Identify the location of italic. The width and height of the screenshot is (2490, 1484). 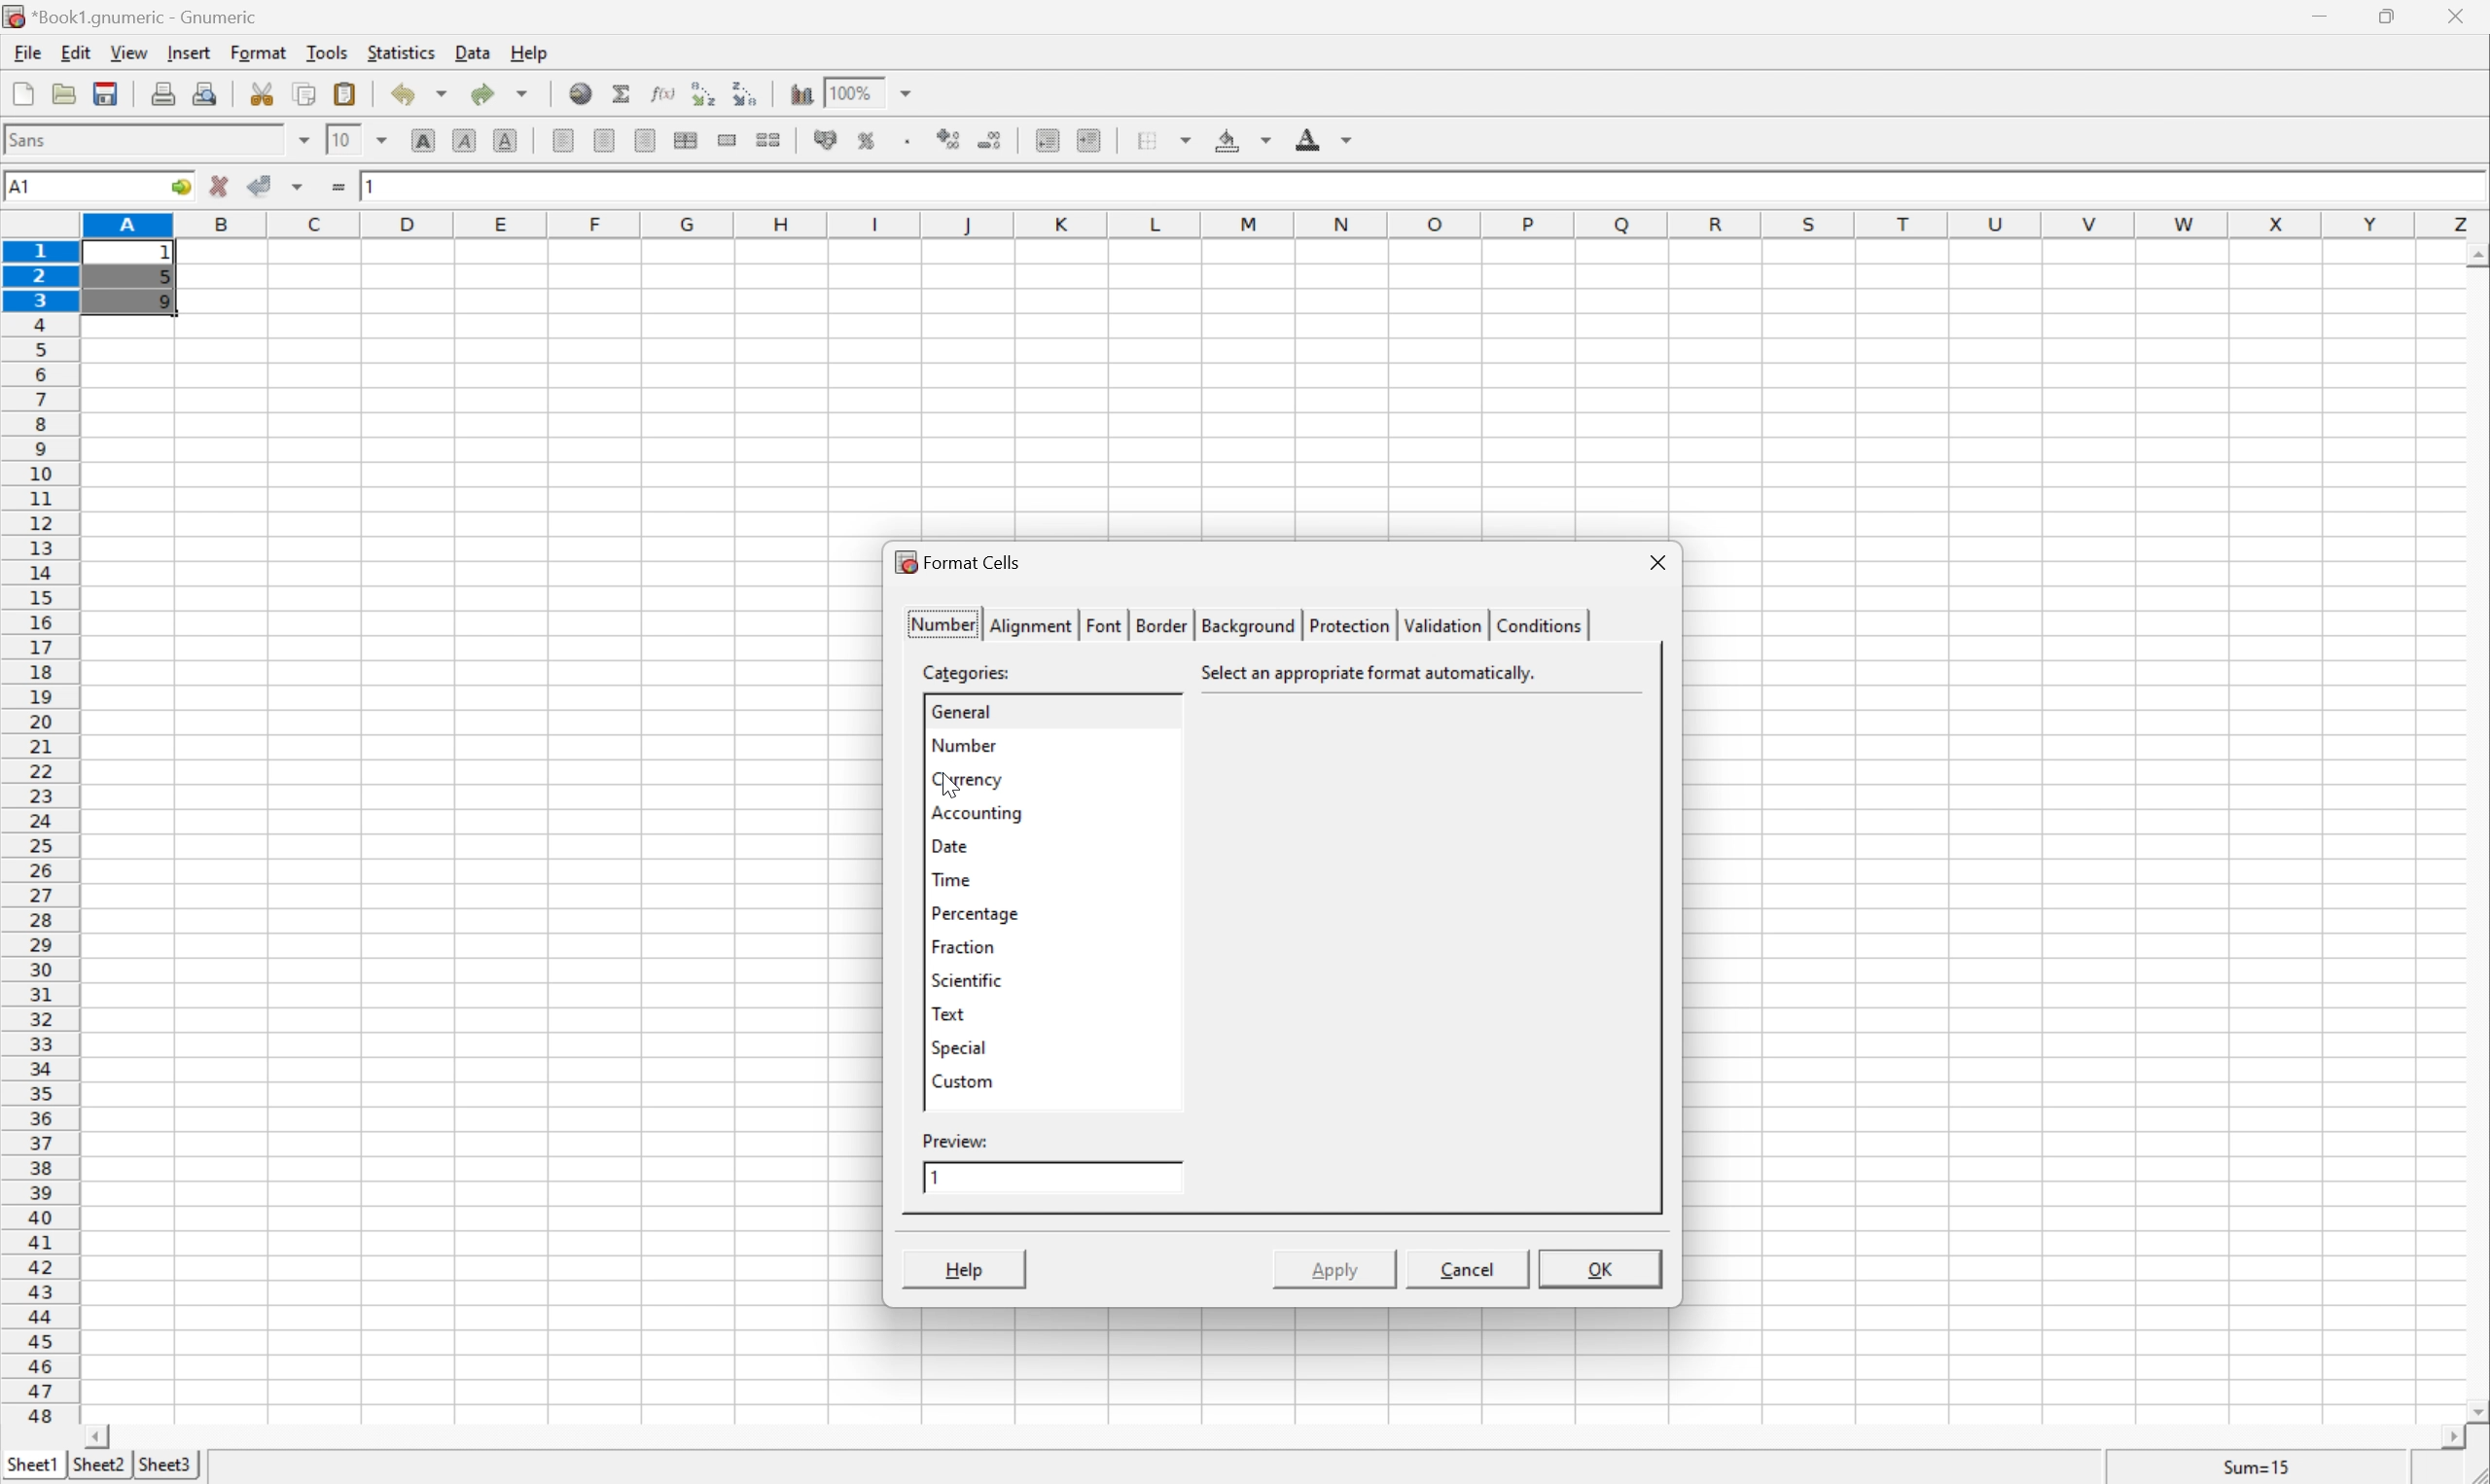
(467, 138).